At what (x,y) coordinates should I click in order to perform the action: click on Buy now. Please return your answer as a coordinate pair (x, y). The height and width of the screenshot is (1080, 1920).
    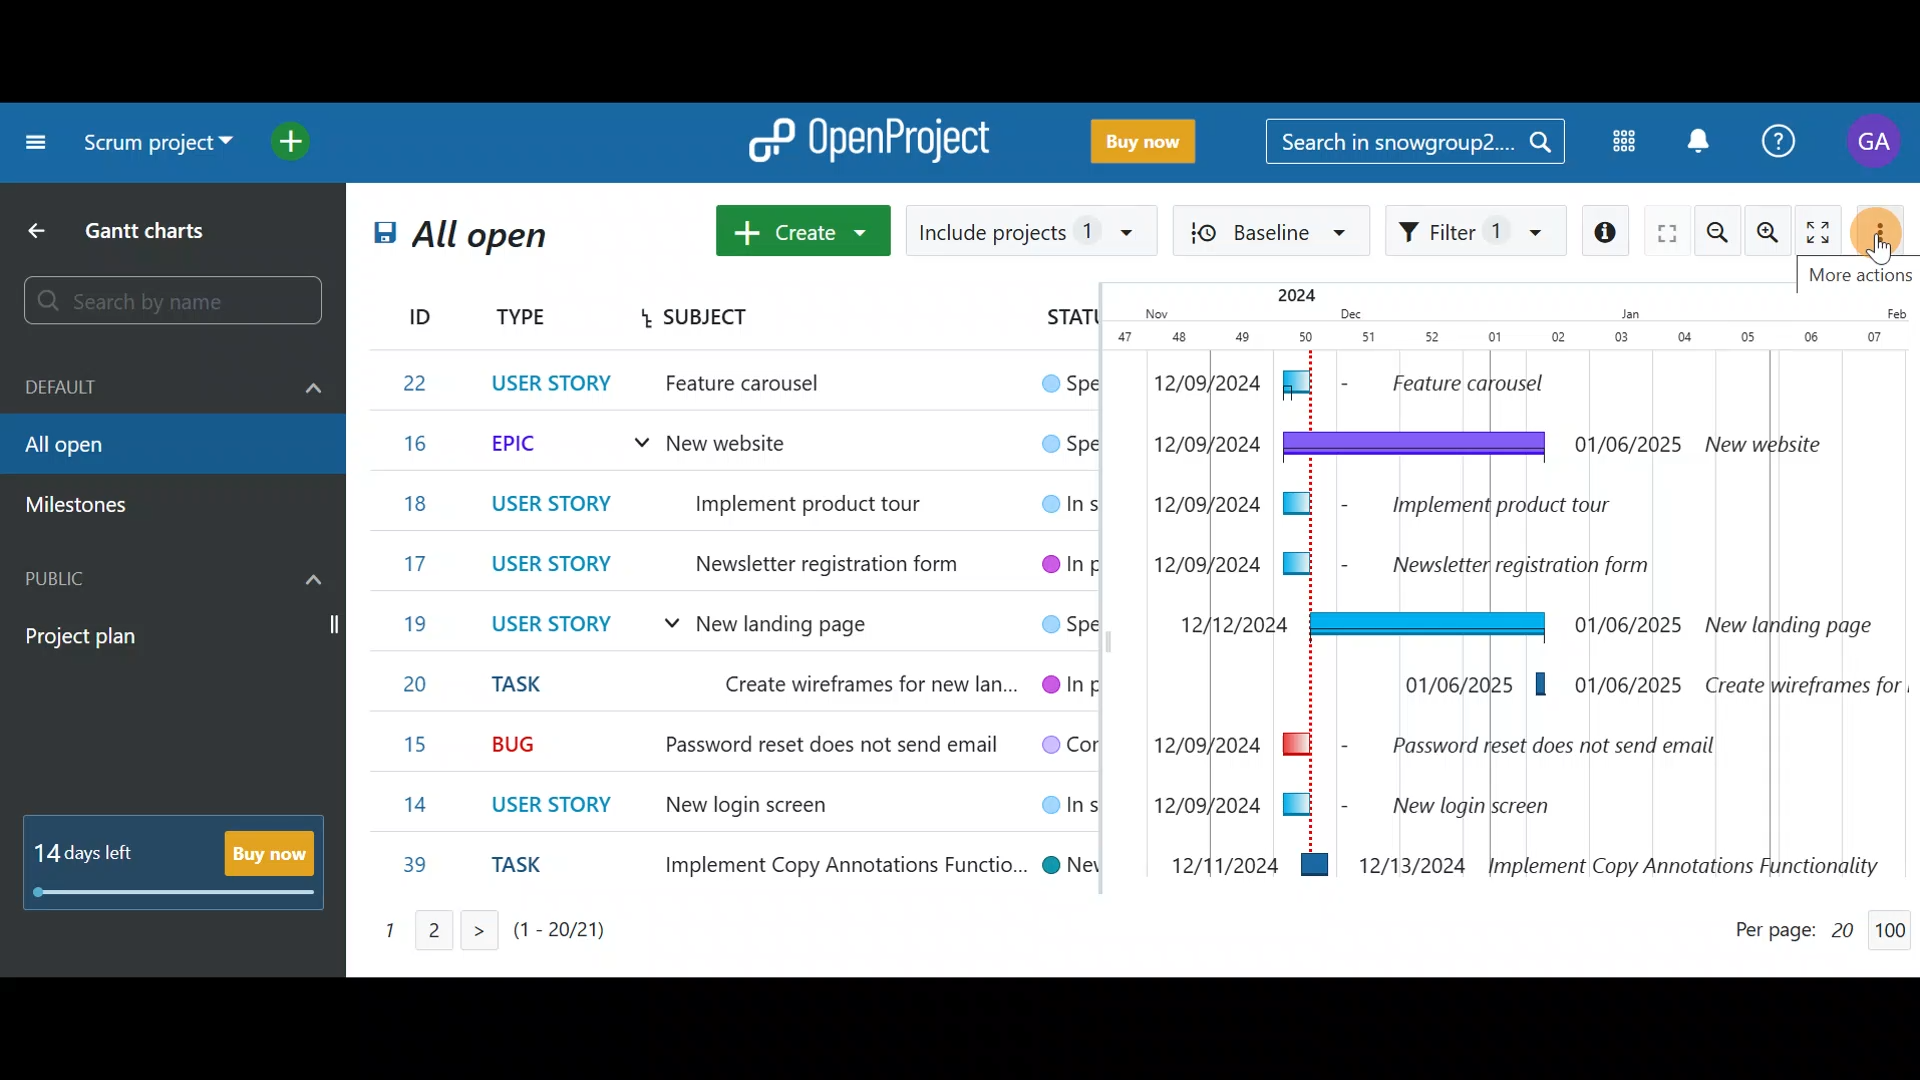
    Looking at the image, I should click on (1150, 139).